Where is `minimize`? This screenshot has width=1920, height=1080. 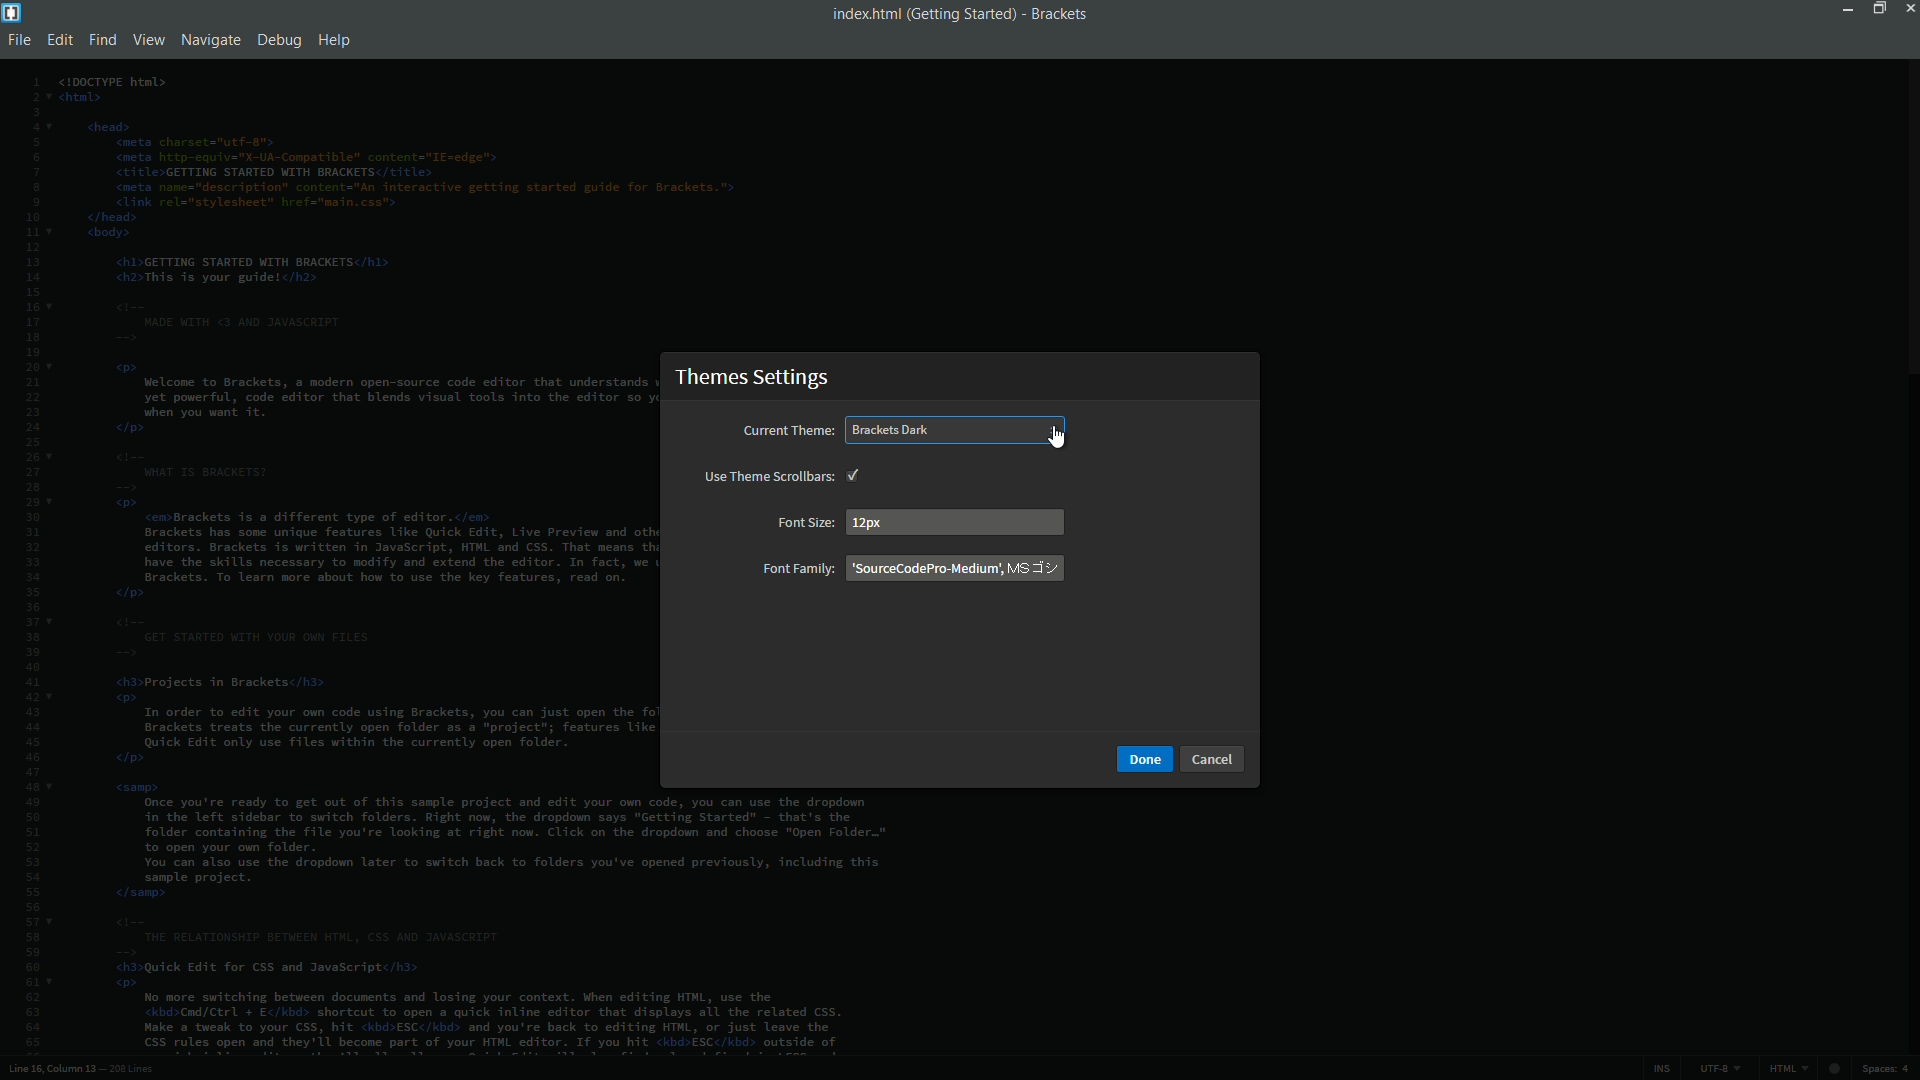
minimize is located at coordinates (1844, 8).